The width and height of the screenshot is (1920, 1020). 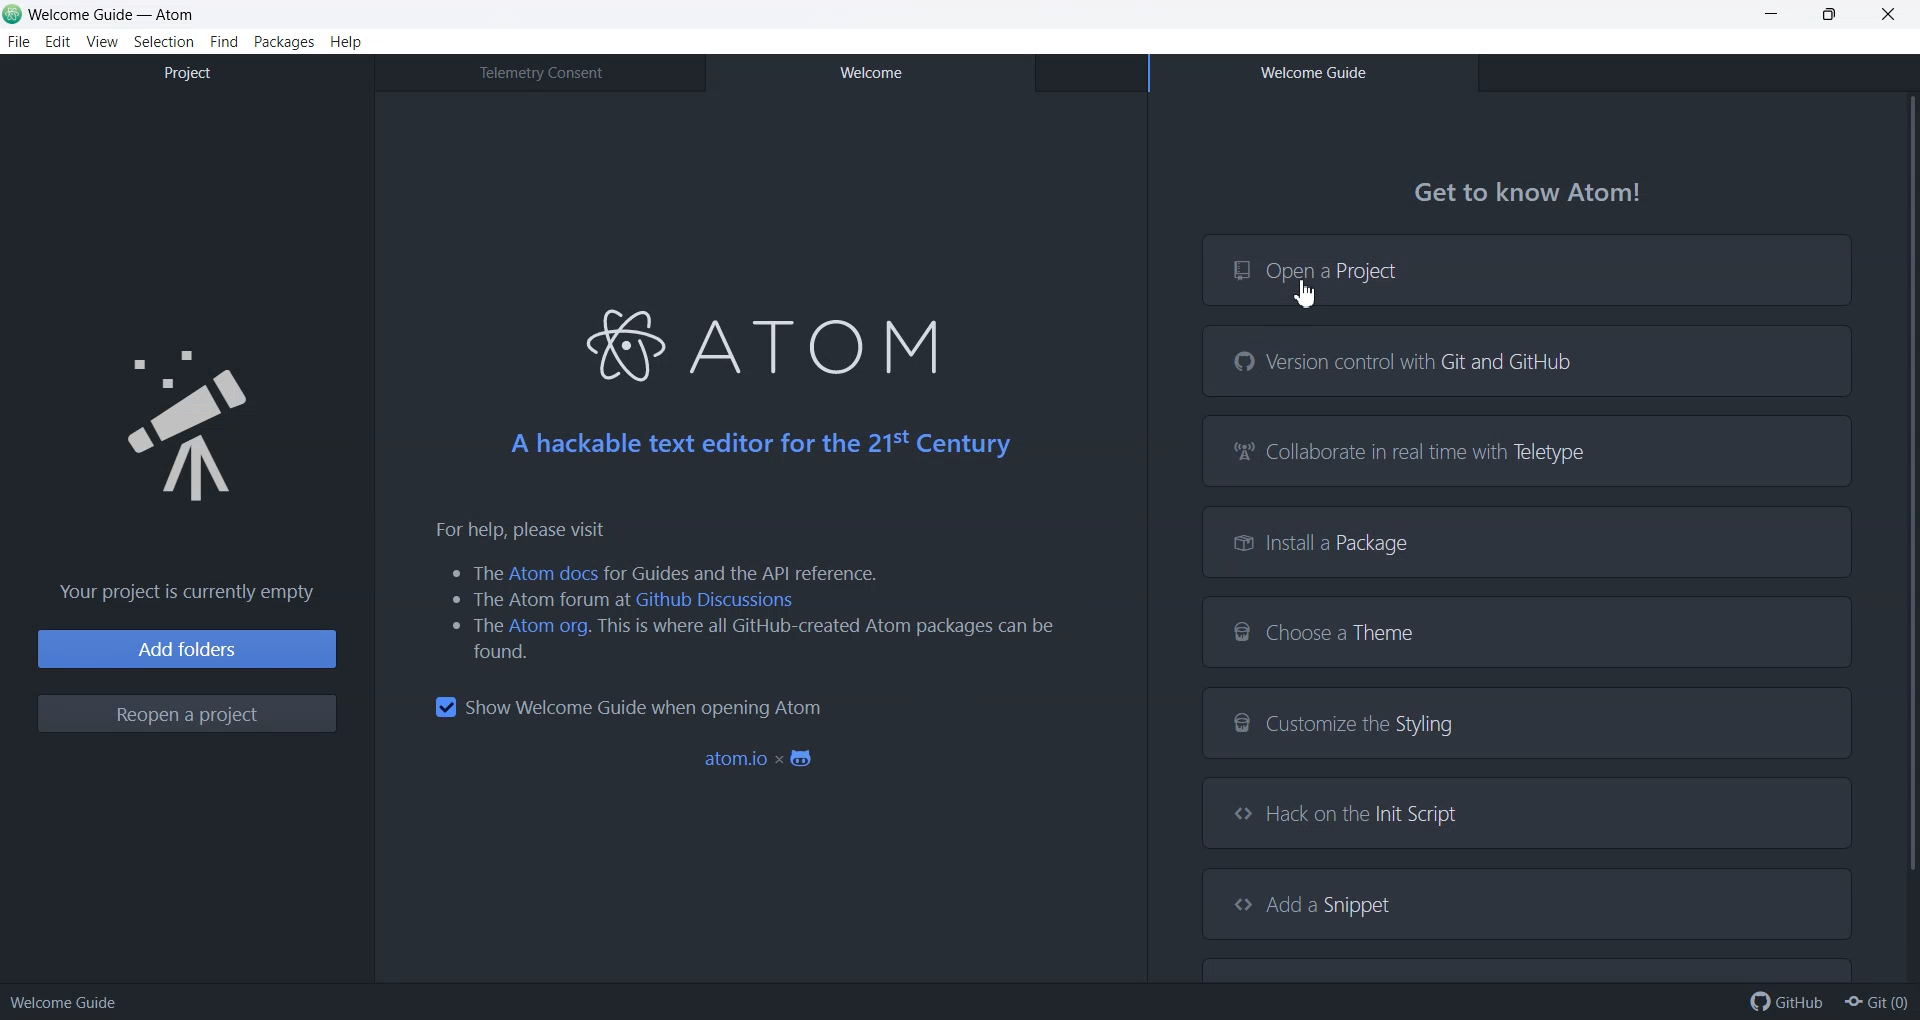 I want to click on Welcome guide, so click(x=64, y=1002).